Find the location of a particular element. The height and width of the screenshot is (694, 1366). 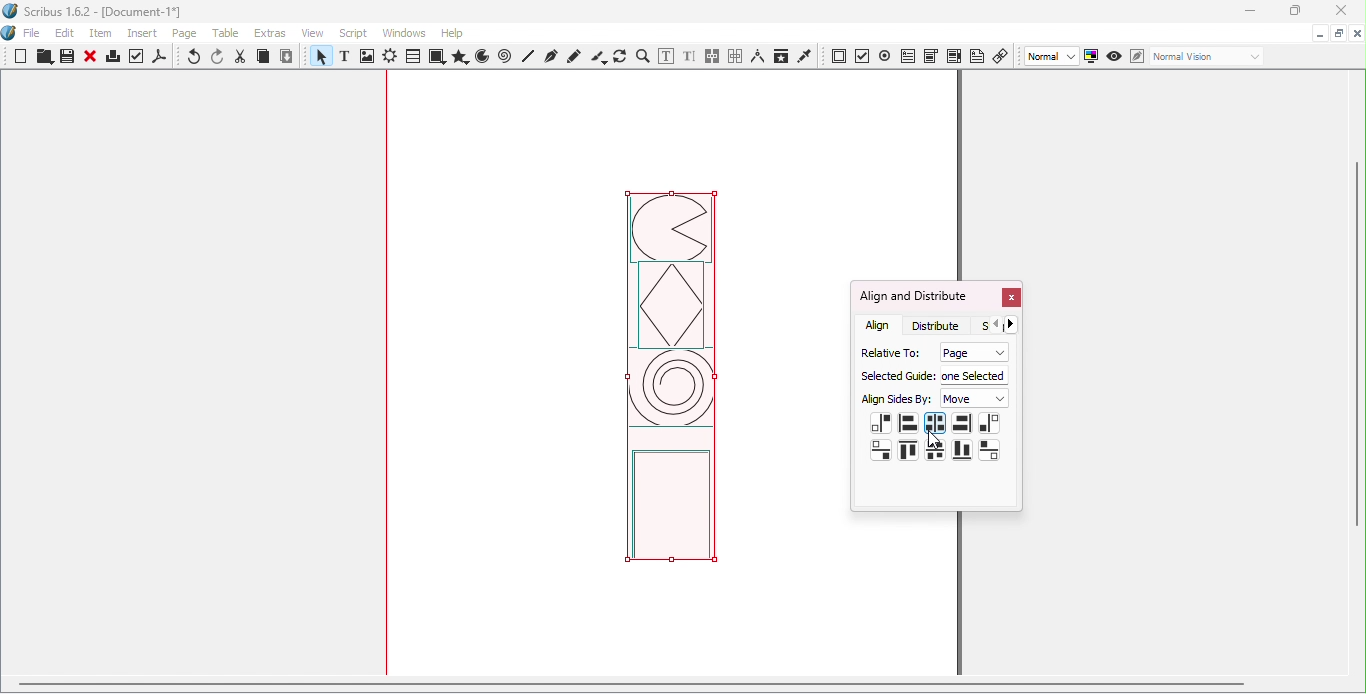

Align left sides of items to right sides of anchor is located at coordinates (989, 424).